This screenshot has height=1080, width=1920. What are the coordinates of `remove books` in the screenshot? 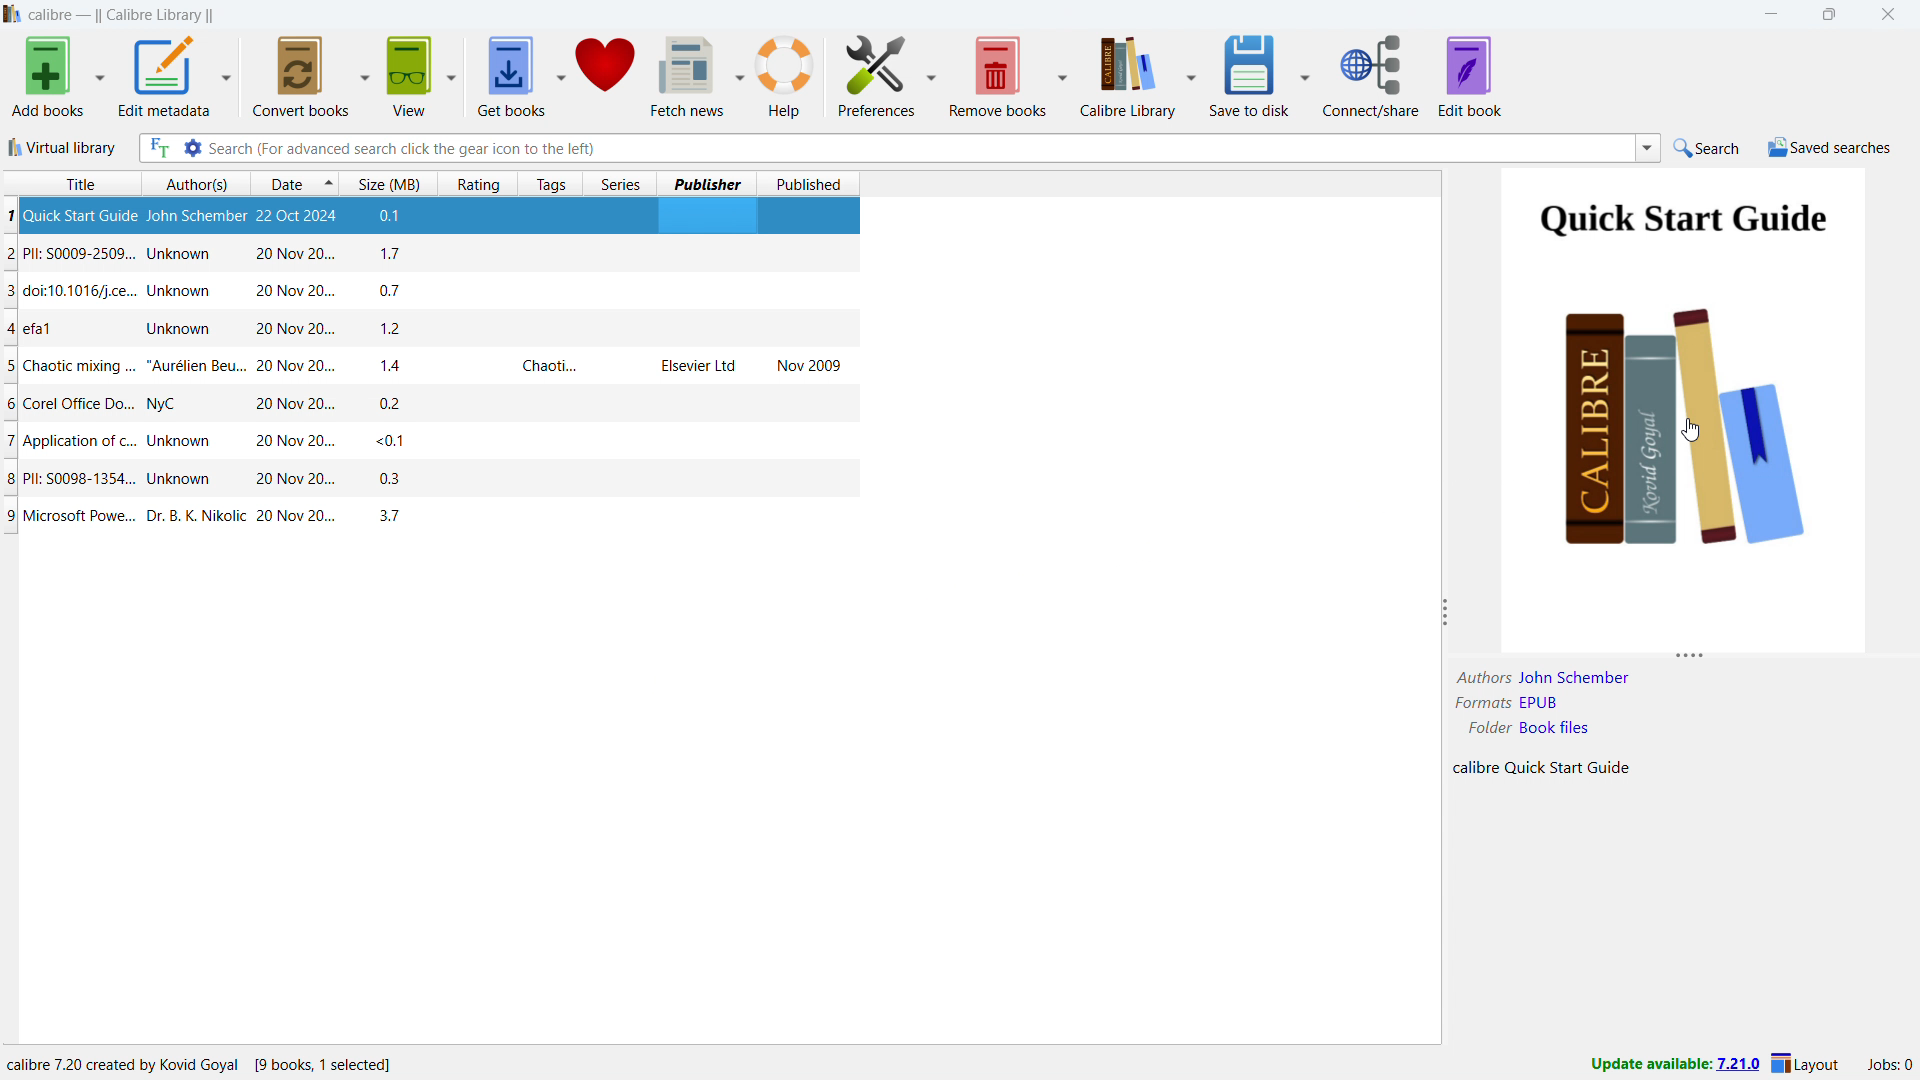 It's located at (999, 75).